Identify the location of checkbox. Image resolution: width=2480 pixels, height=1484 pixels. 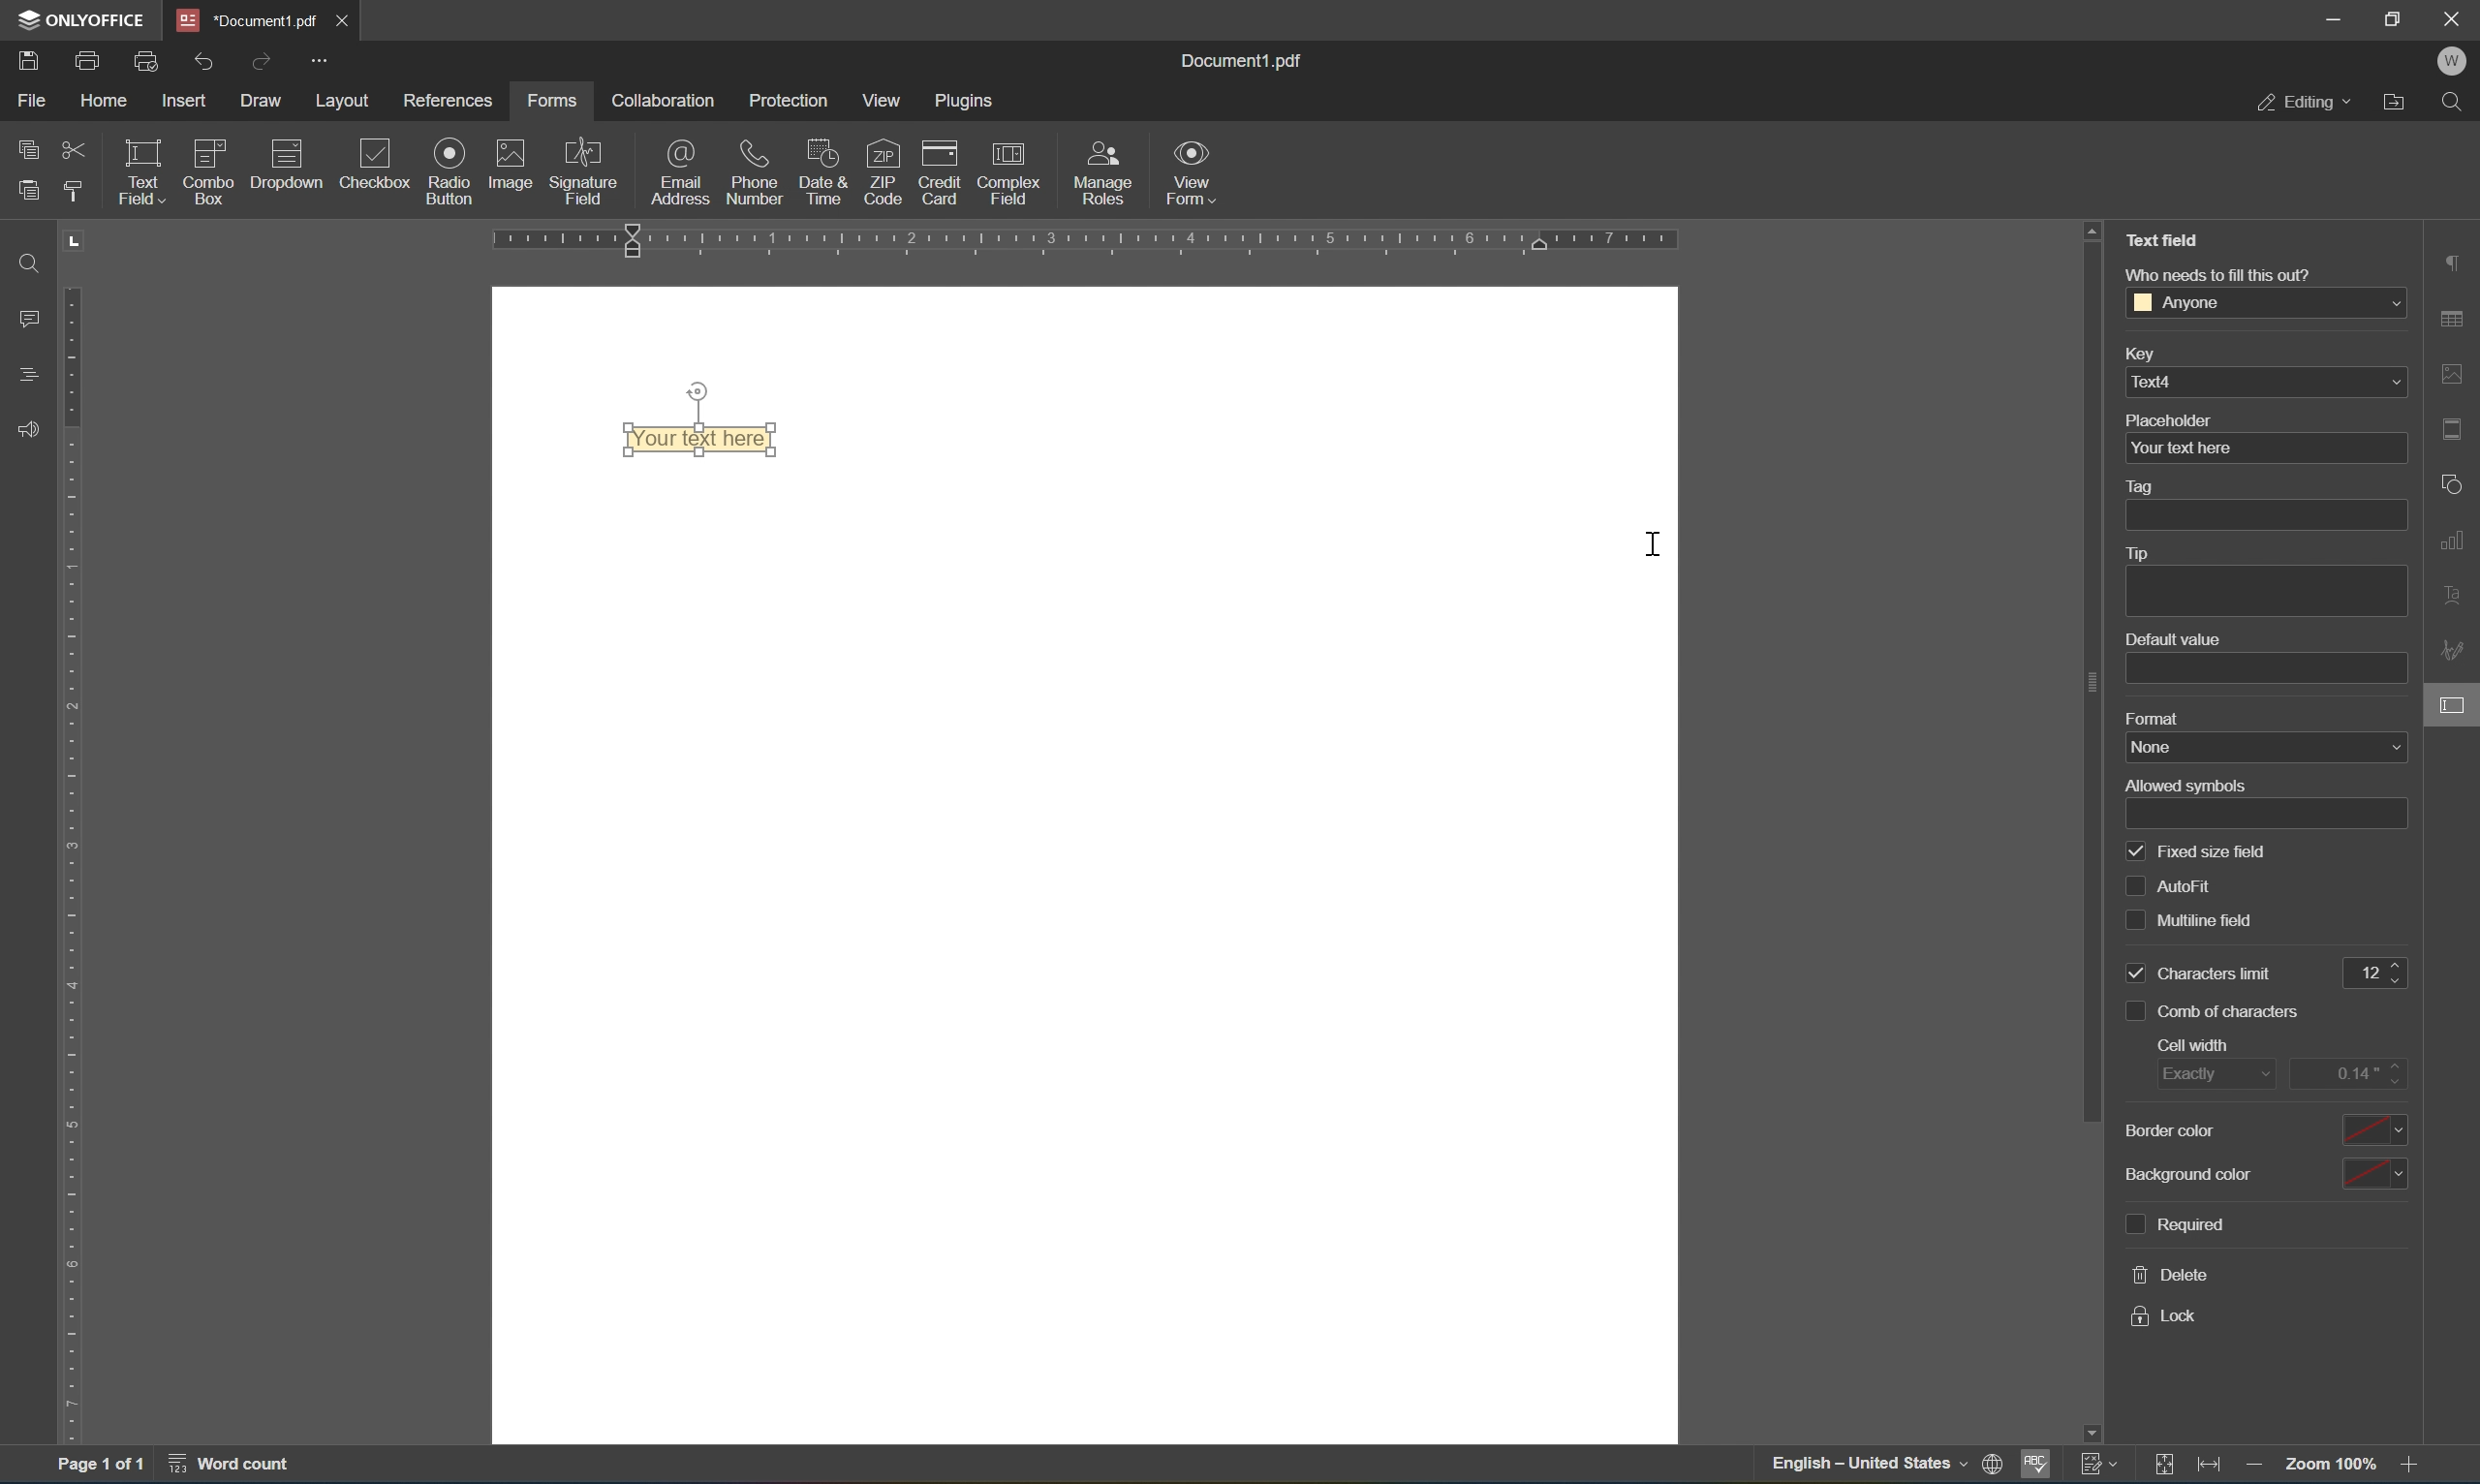
(2135, 973).